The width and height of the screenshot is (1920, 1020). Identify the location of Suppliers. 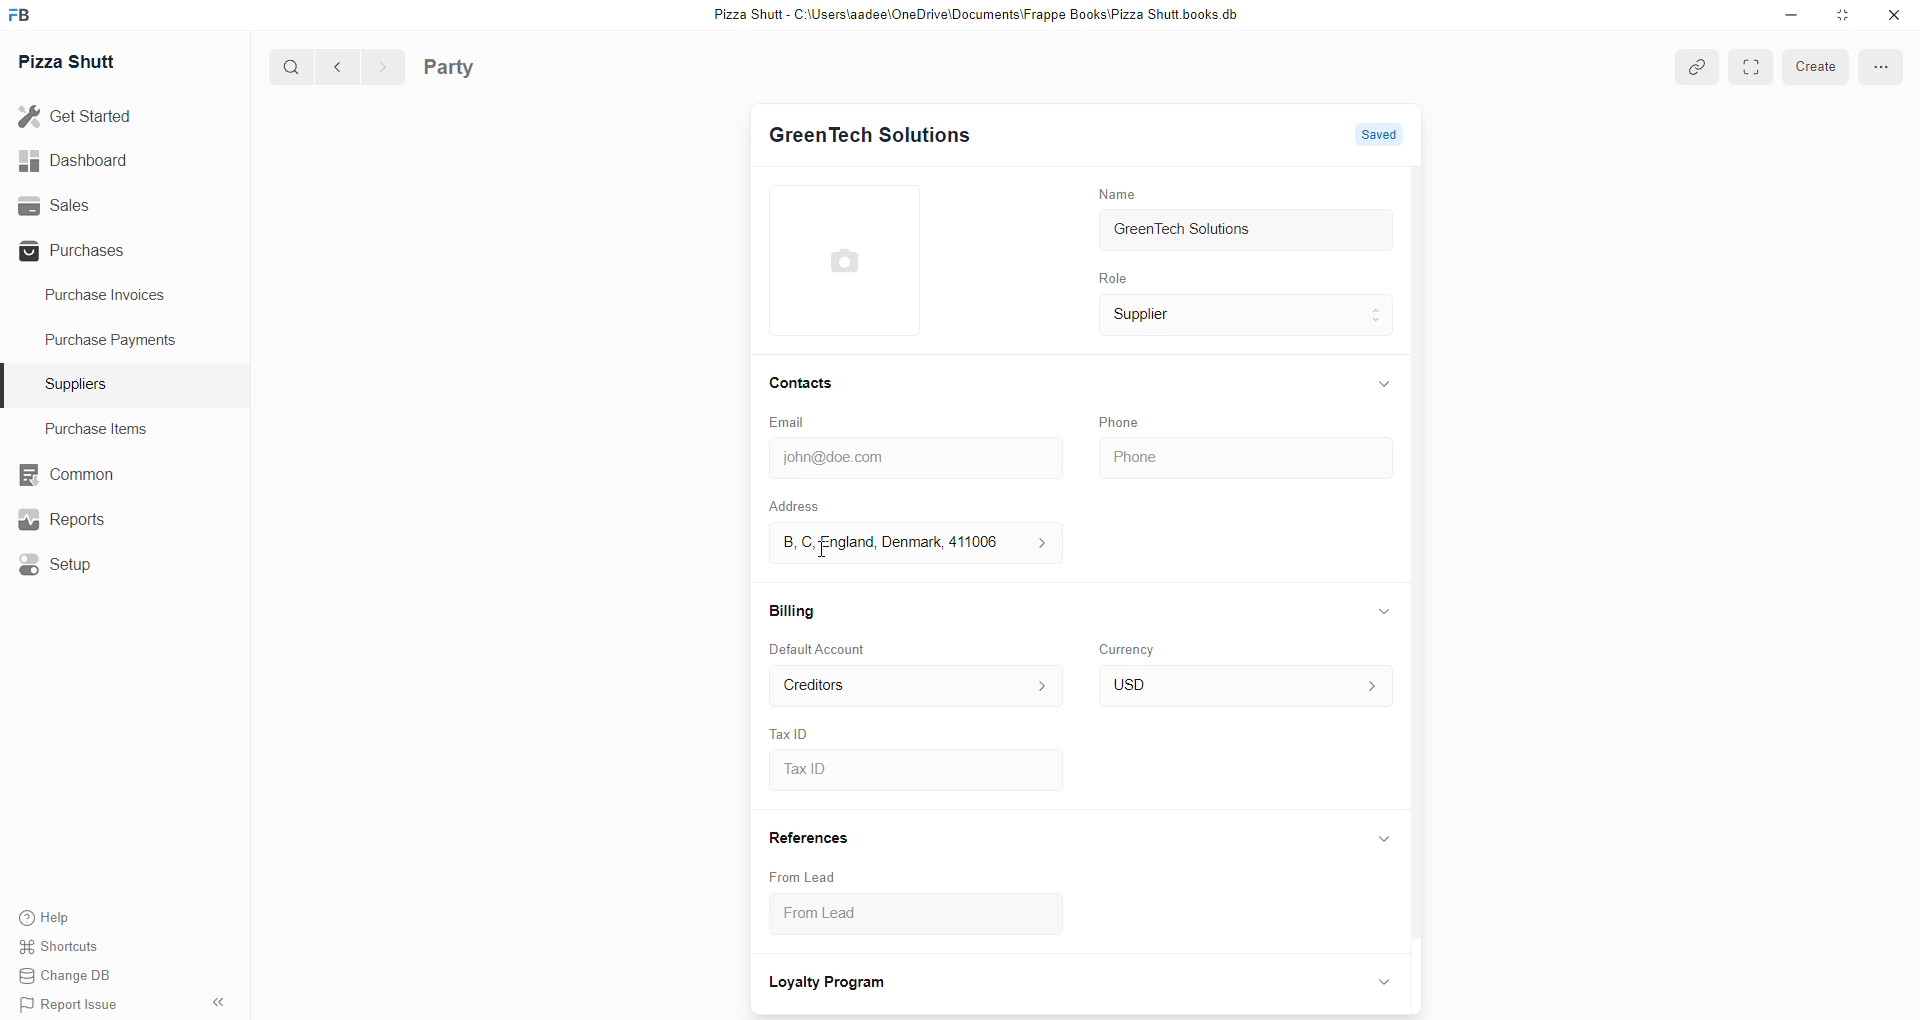
(80, 382).